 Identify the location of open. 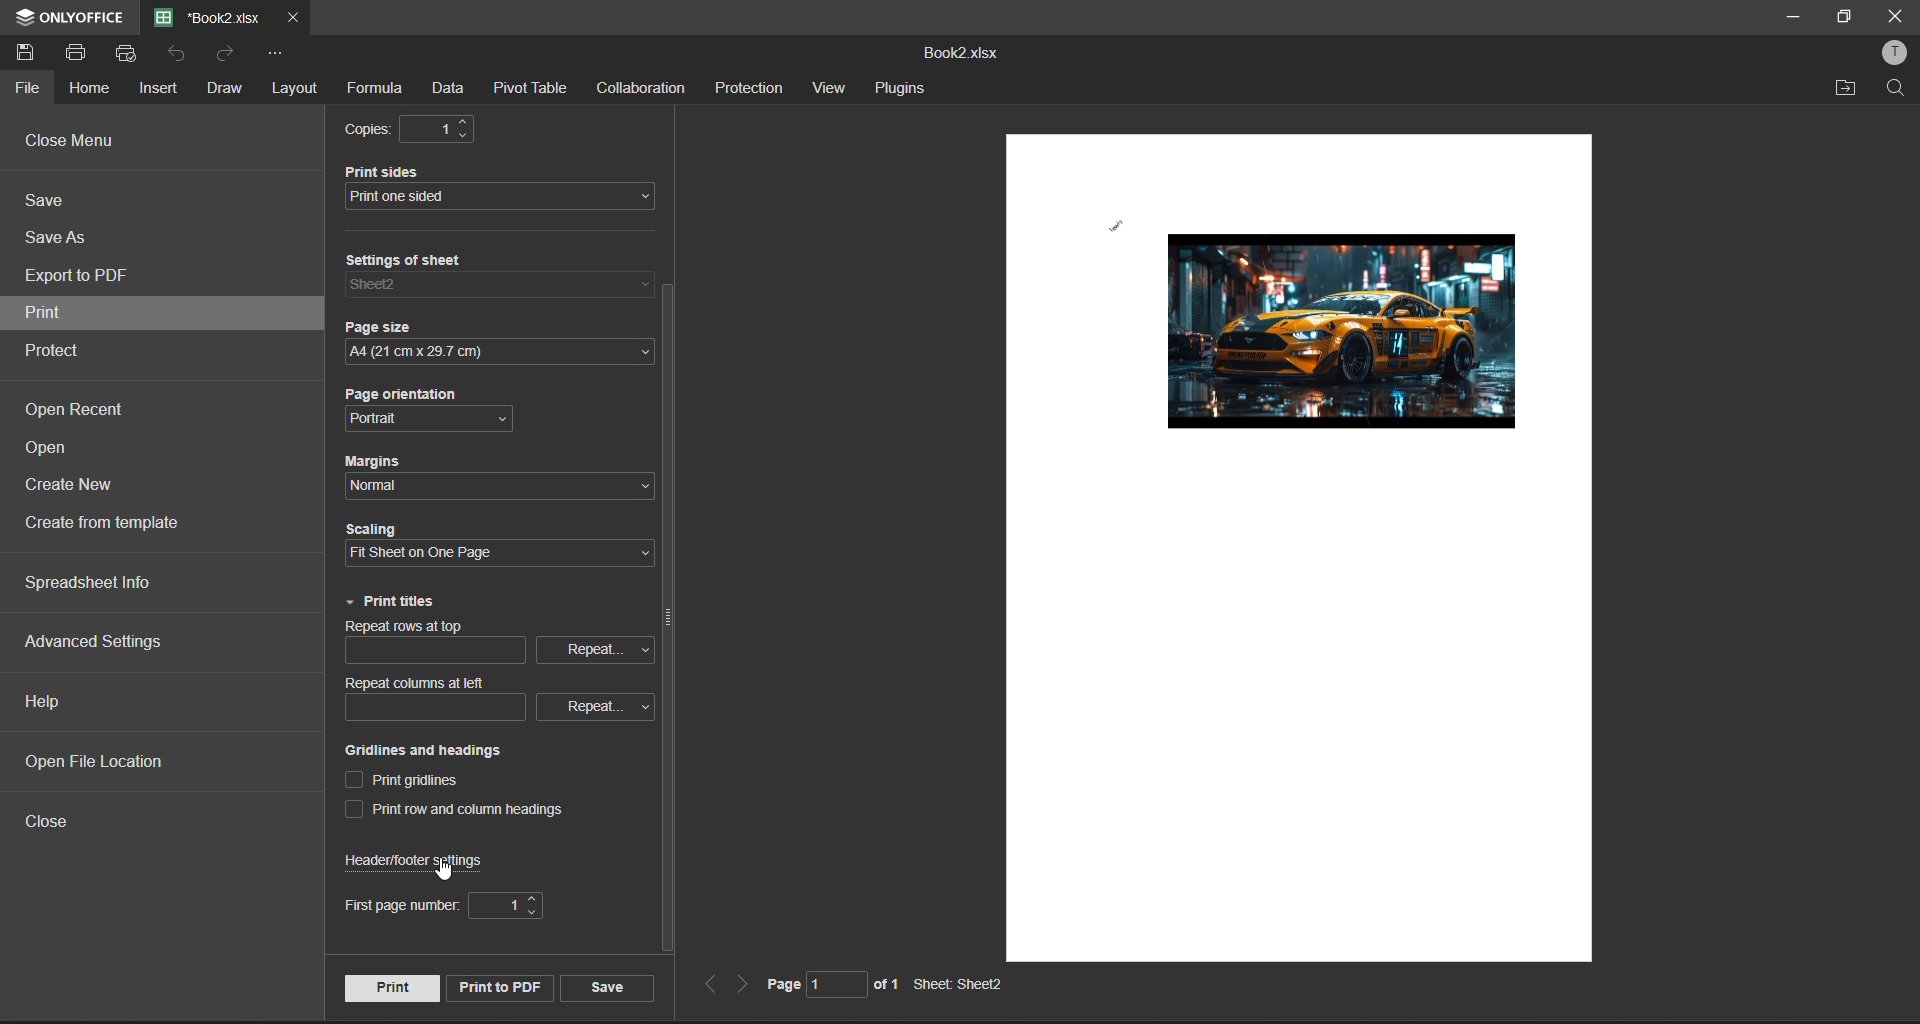
(59, 450).